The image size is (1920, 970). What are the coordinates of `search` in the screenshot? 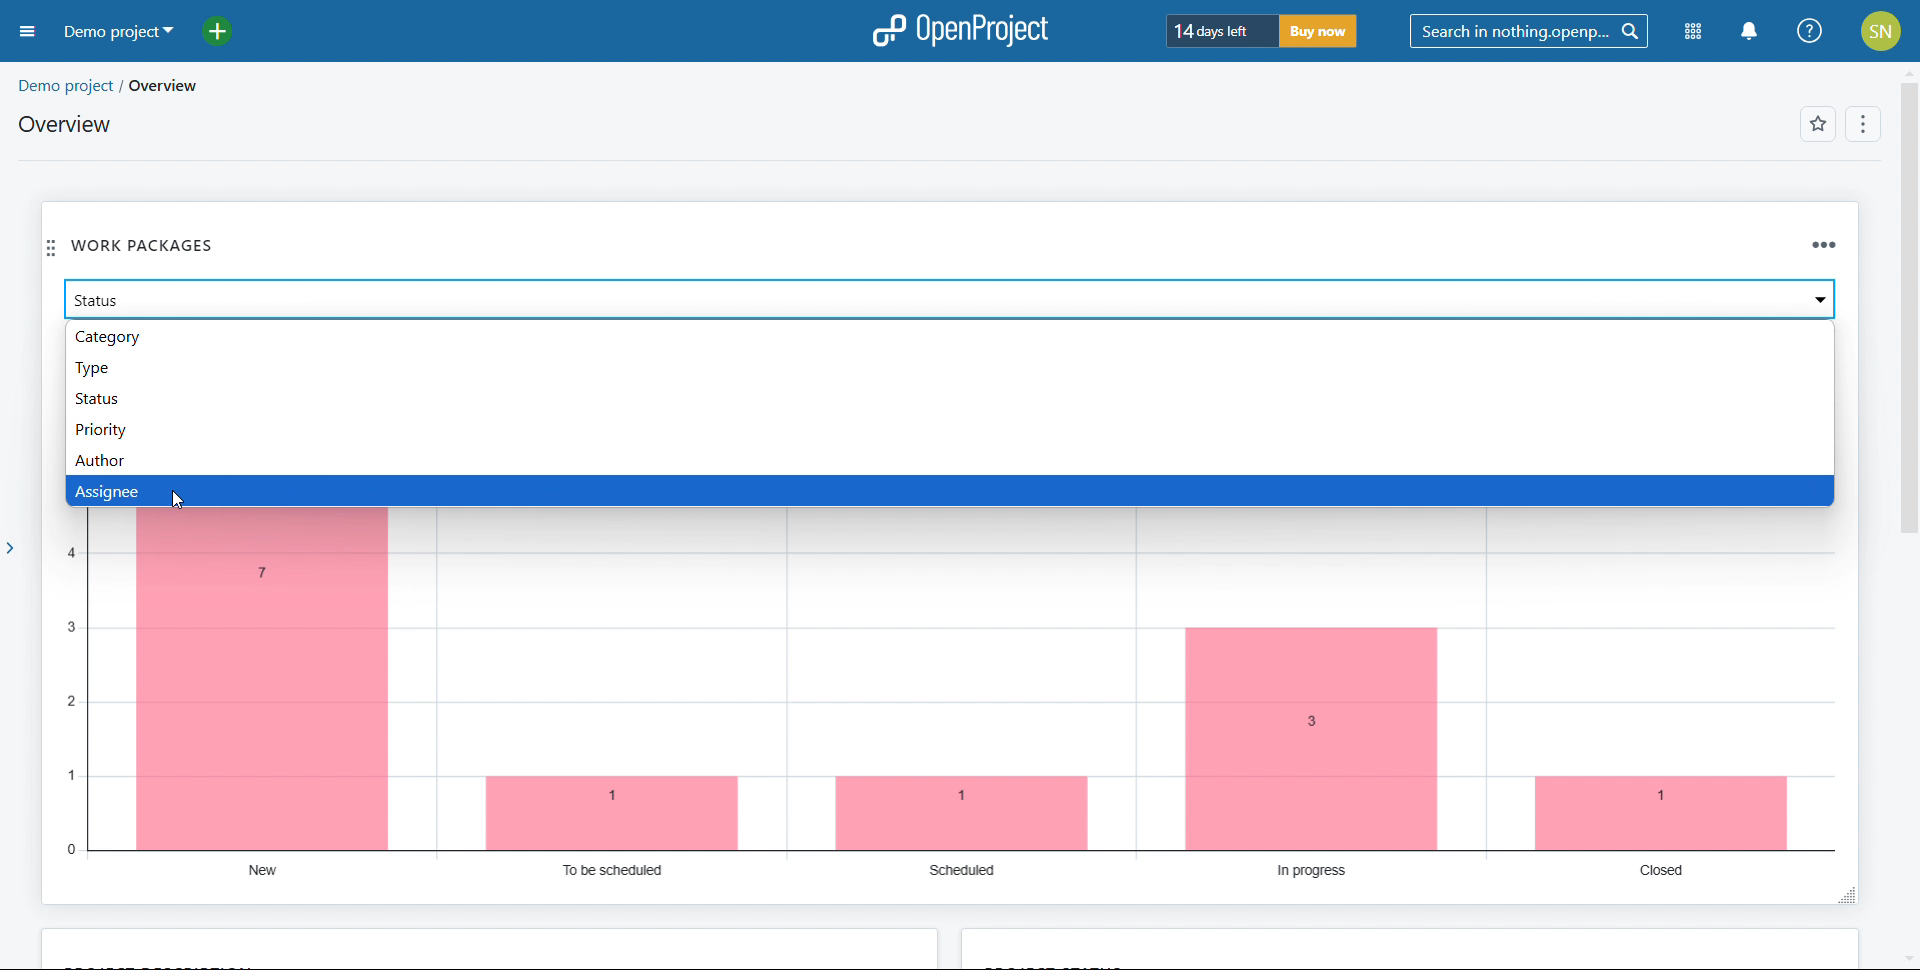 It's located at (1529, 32).